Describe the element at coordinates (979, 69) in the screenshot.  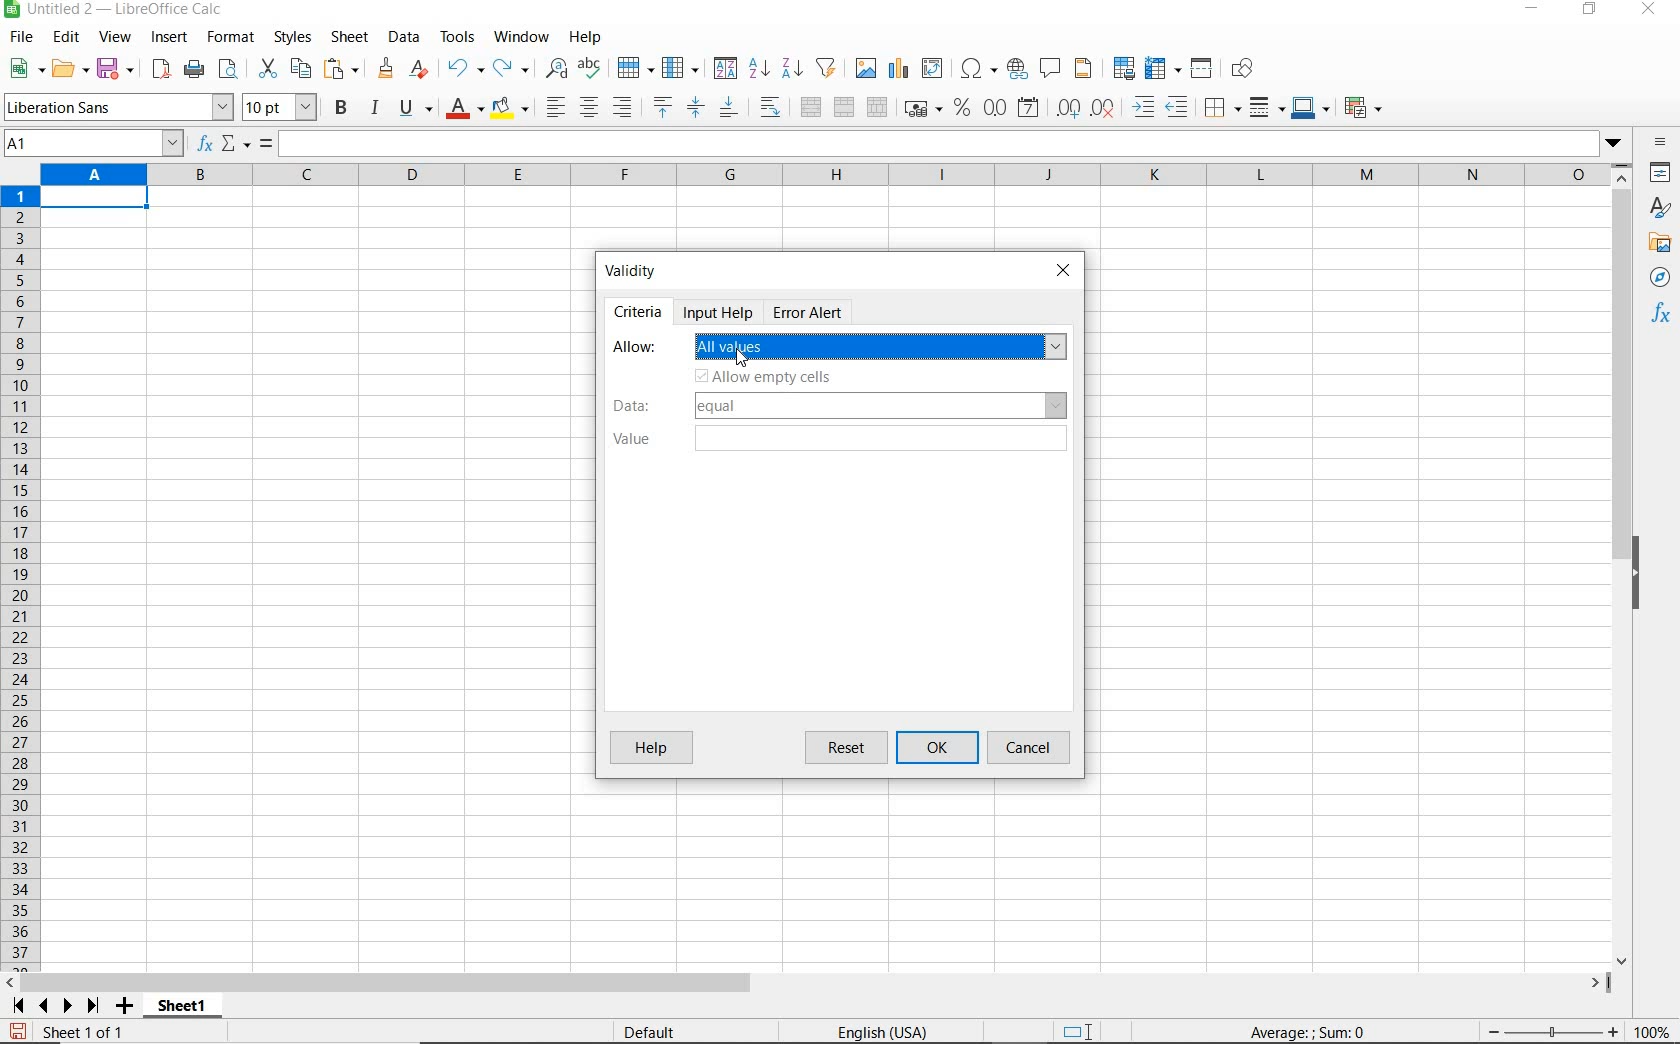
I see `insert special characters` at that location.